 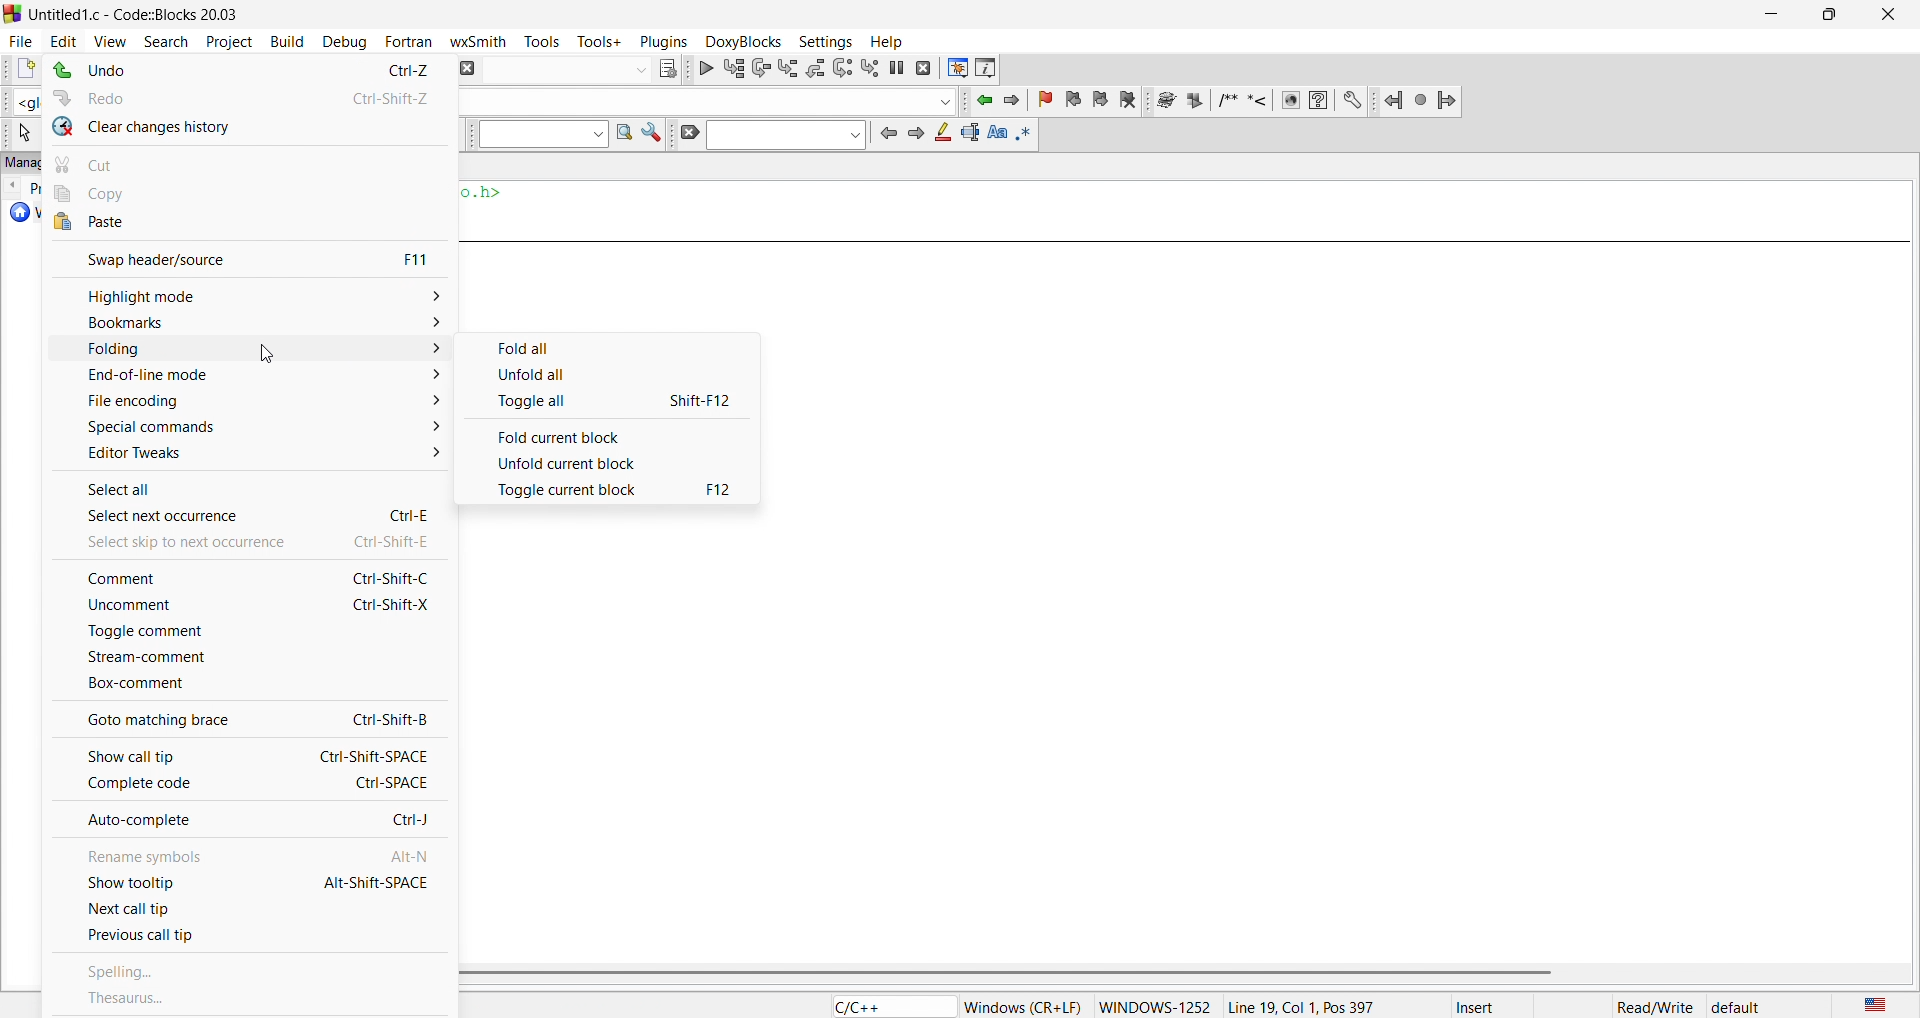 I want to click on settings, so click(x=1353, y=100).